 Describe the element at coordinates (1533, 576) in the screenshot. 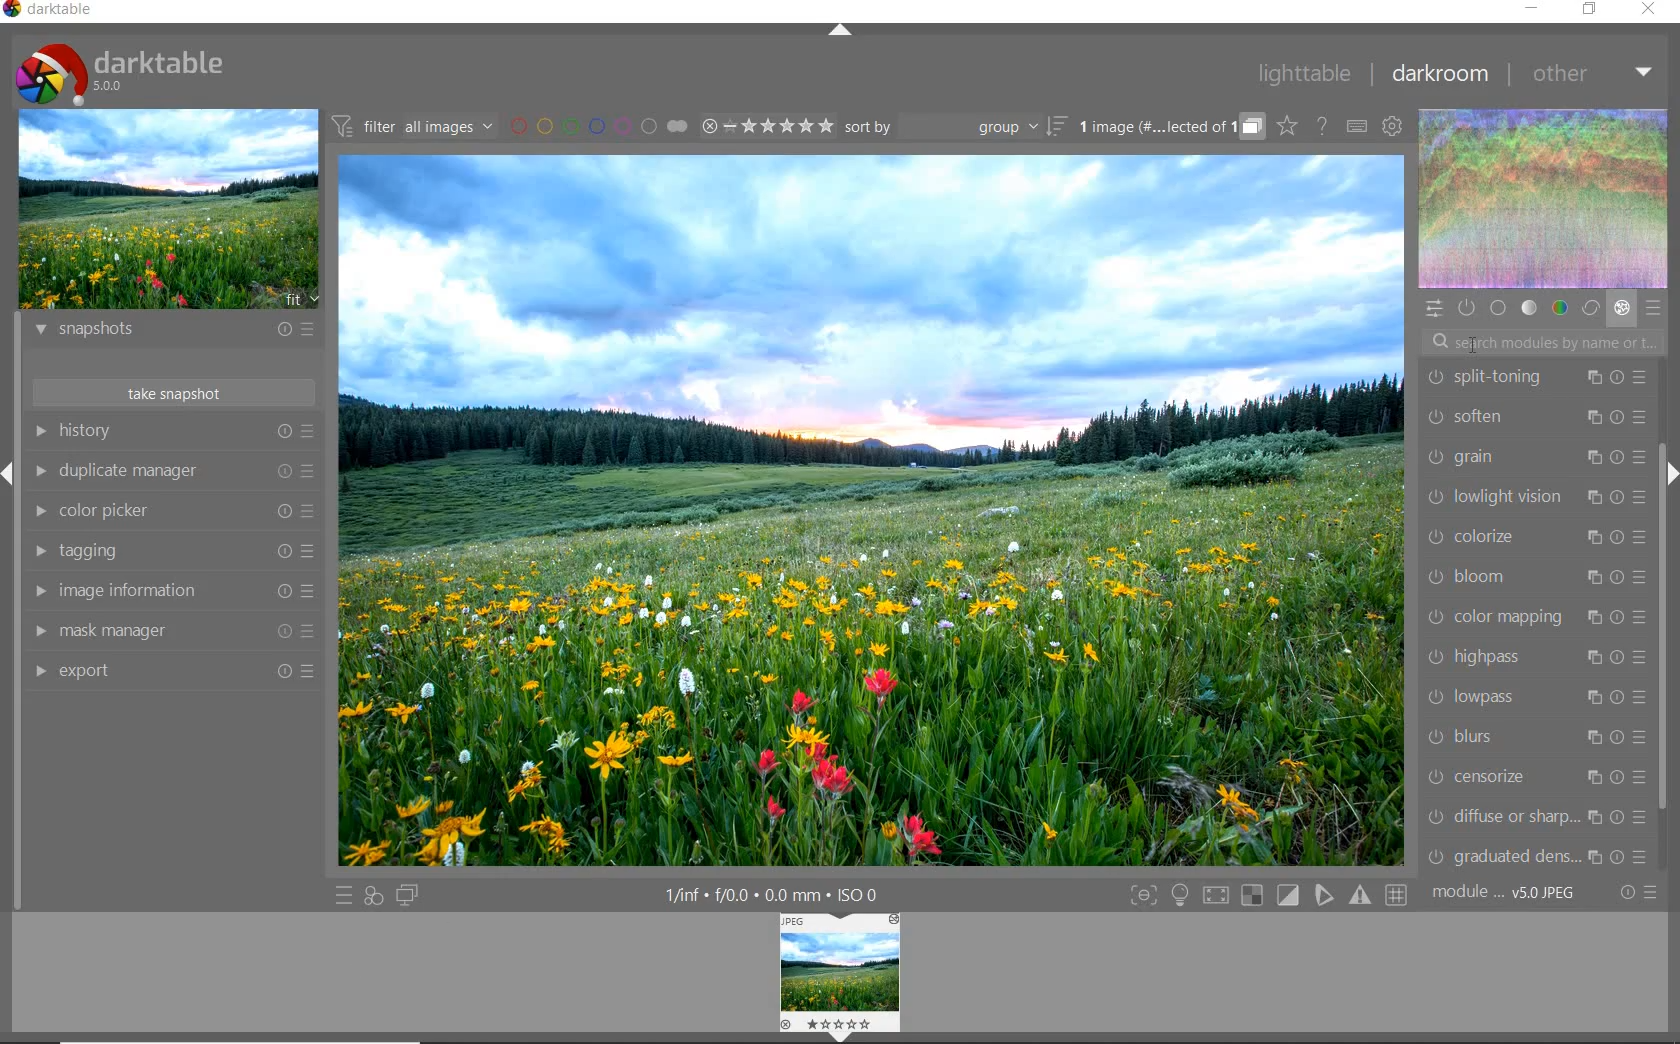

I see `bloom` at that location.